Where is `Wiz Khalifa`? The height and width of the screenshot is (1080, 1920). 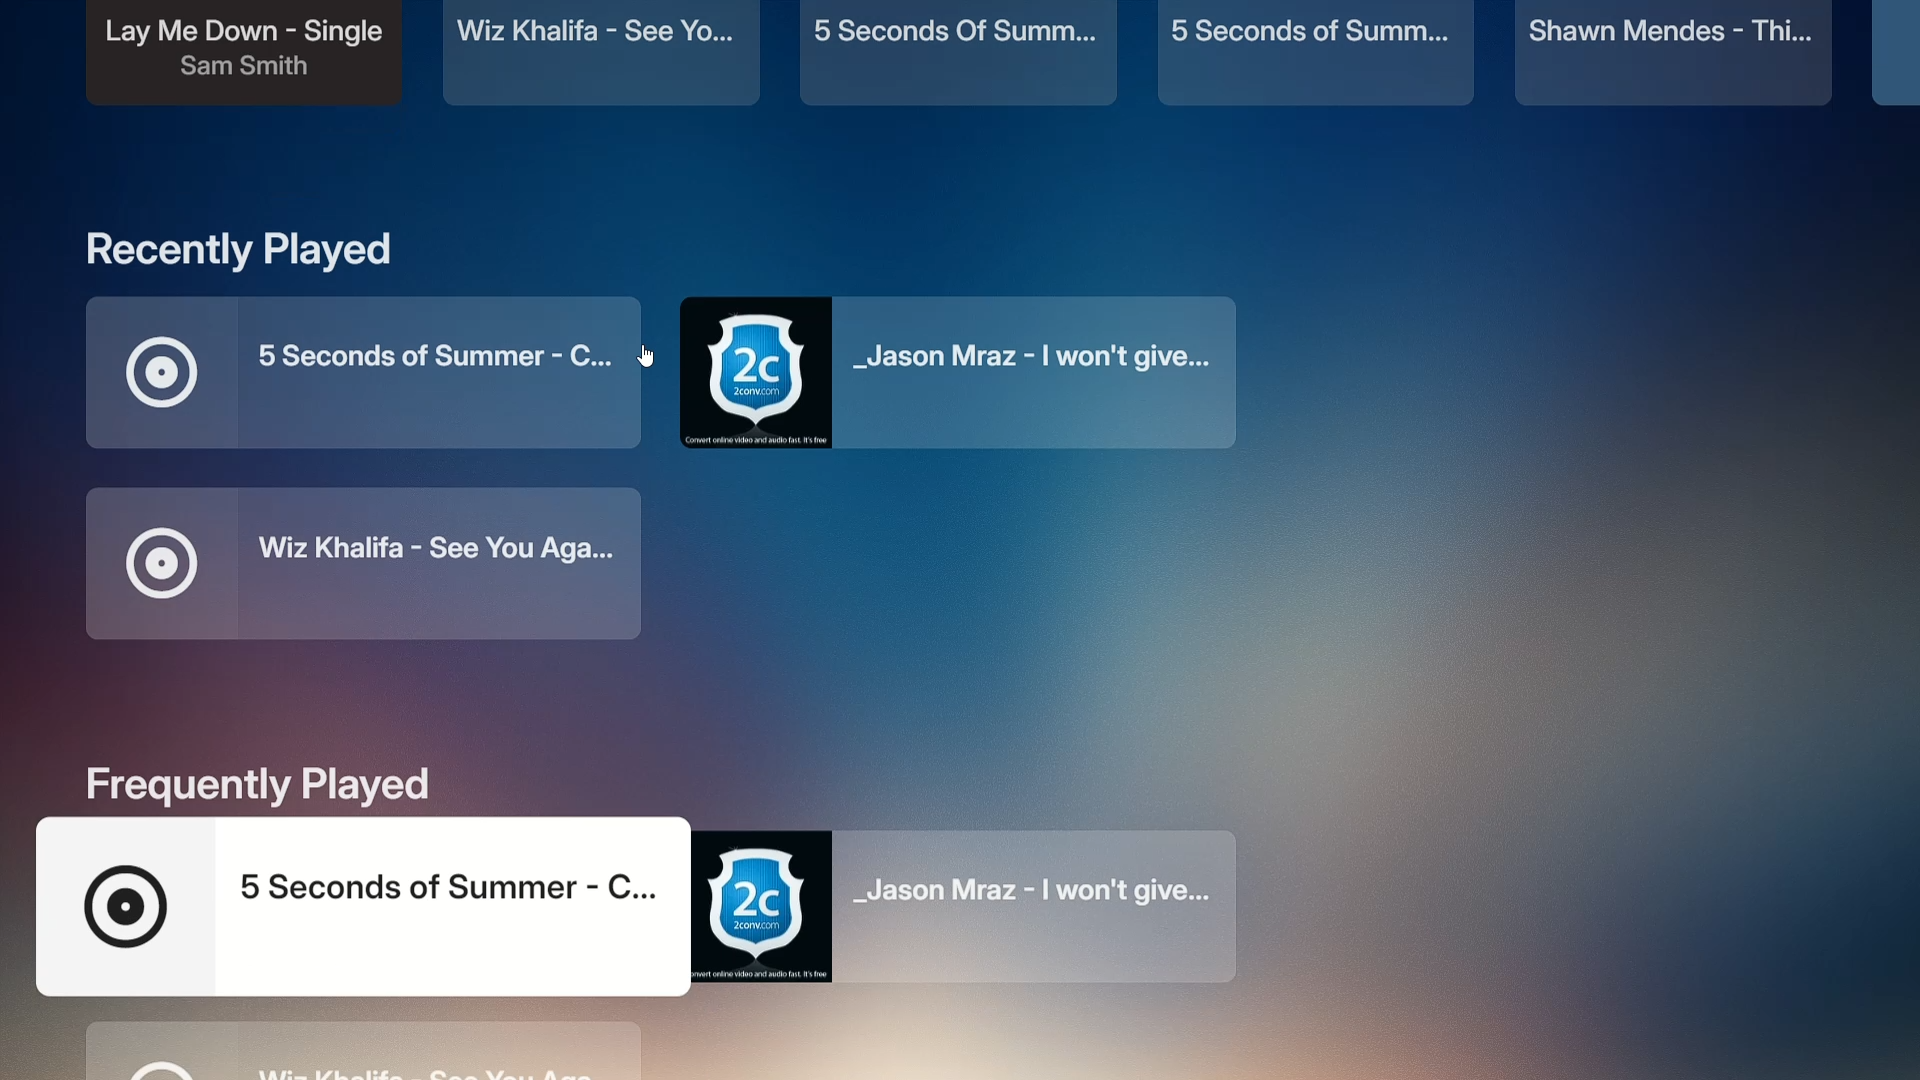
Wiz Khalifa is located at coordinates (360, 1052).